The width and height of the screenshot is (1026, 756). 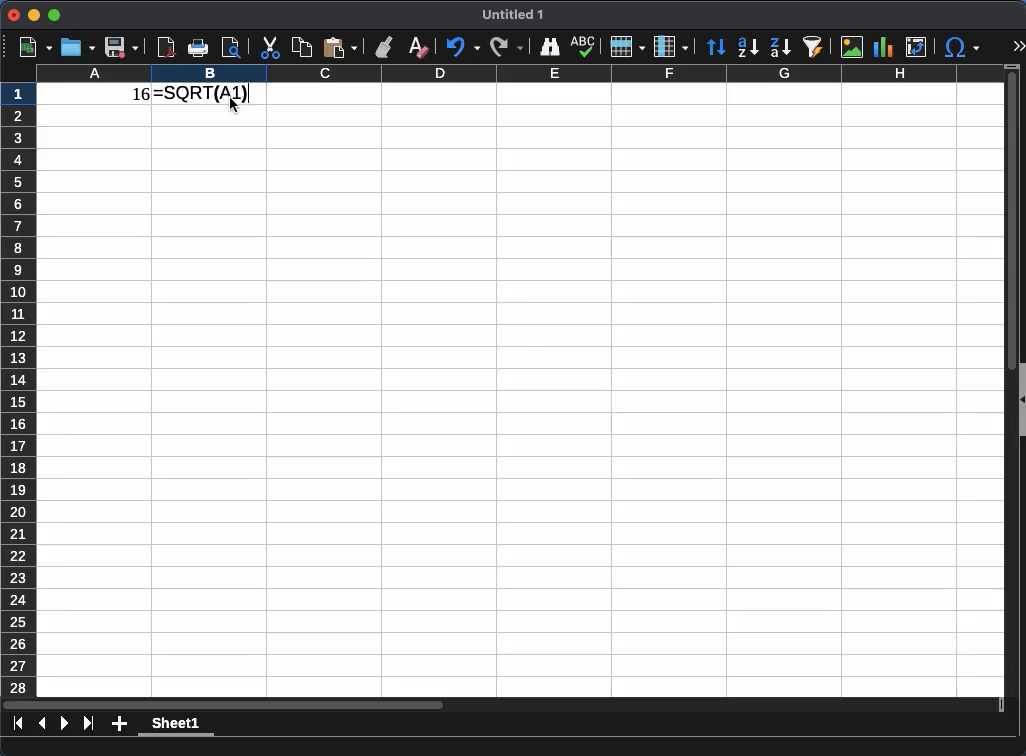 What do you see at coordinates (119, 725) in the screenshot?
I see `add sheet` at bounding box center [119, 725].